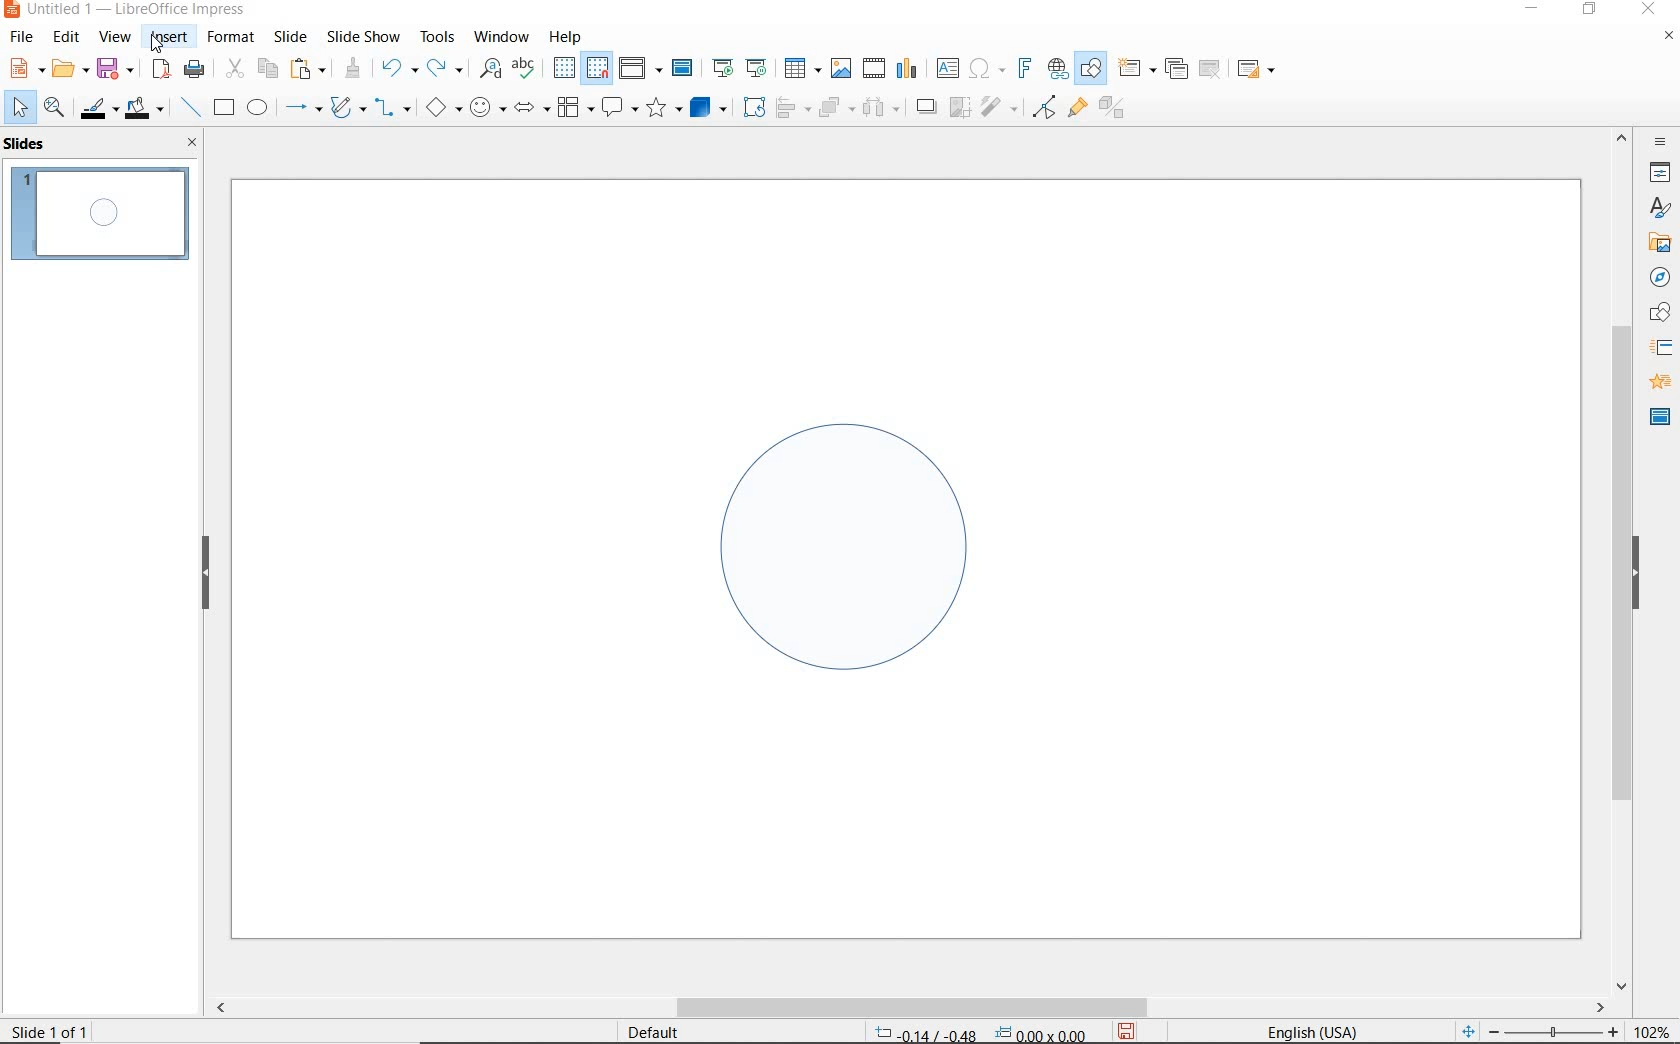 Image resolution: width=1680 pixels, height=1044 pixels. What do you see at coordinates (1657, 313) in the screenshot?
I see `shapes` at bounding box center [1657, 313].